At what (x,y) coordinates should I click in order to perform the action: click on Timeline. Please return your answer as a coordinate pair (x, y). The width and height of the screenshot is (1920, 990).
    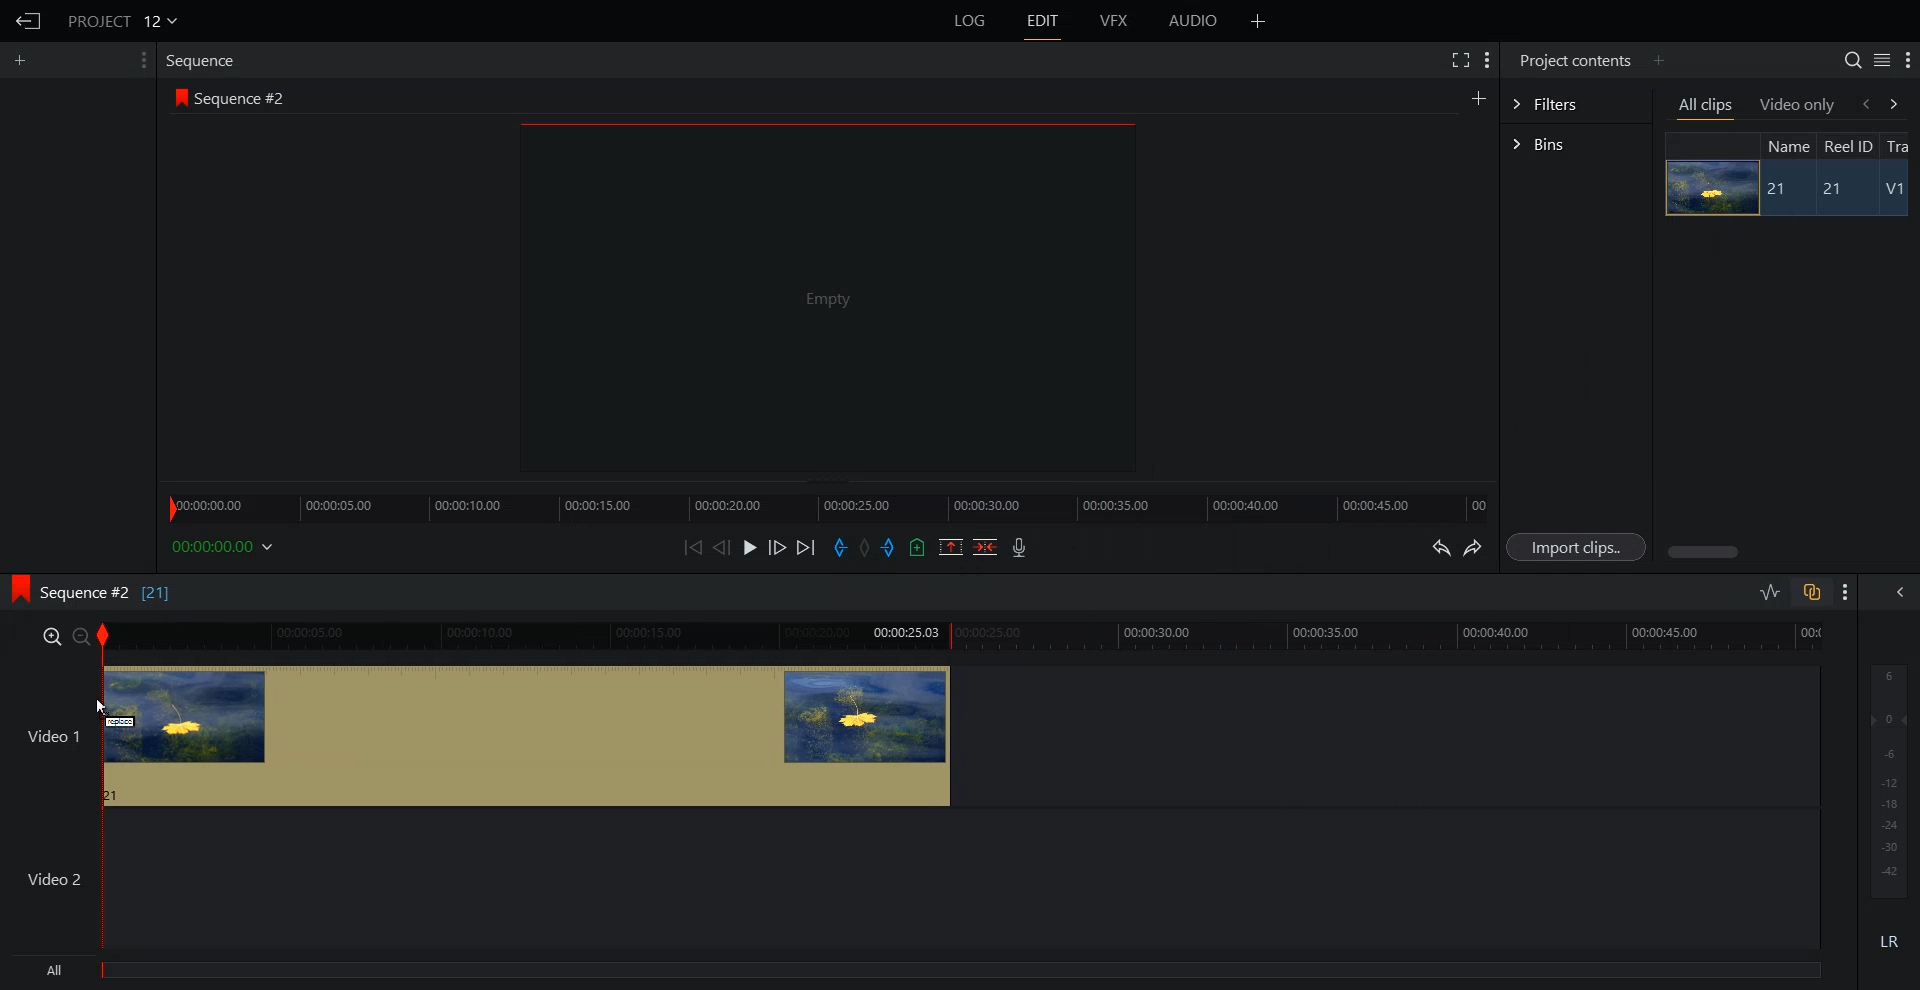
    Looking at the image, I should click on (827, 502).